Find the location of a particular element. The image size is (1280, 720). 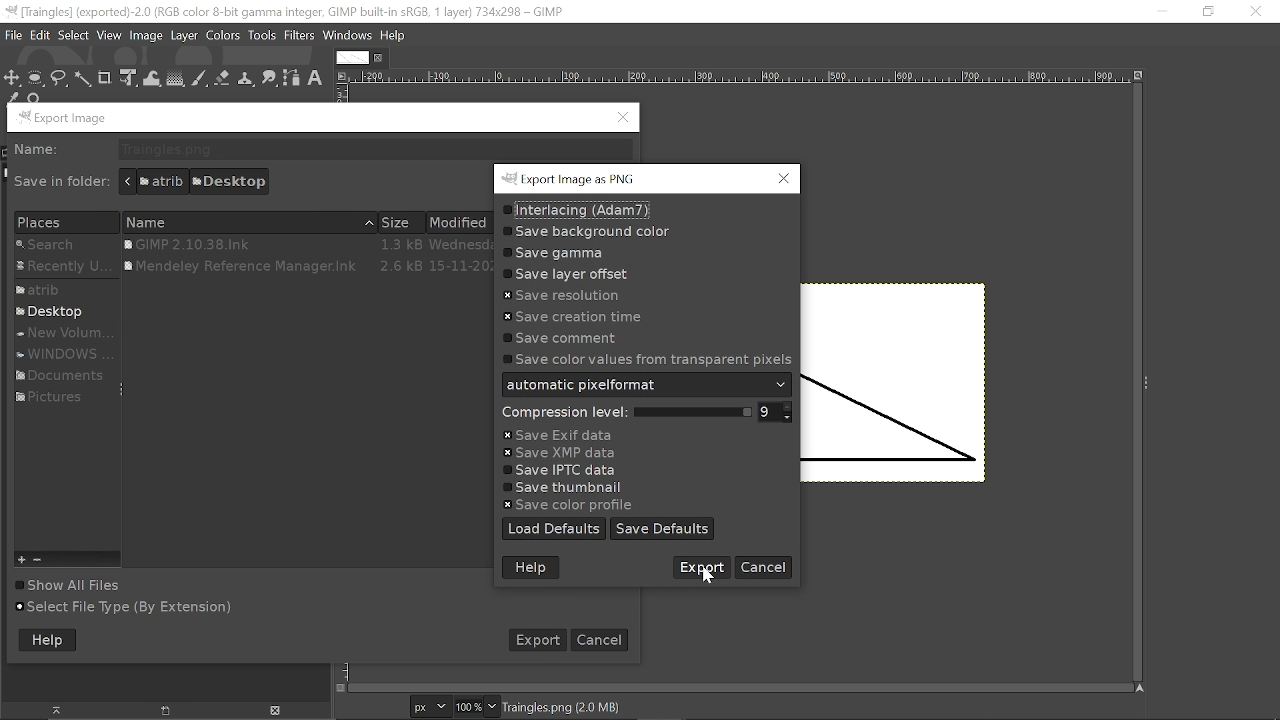

fuzzy select tool is located at coordinates (83, 79).